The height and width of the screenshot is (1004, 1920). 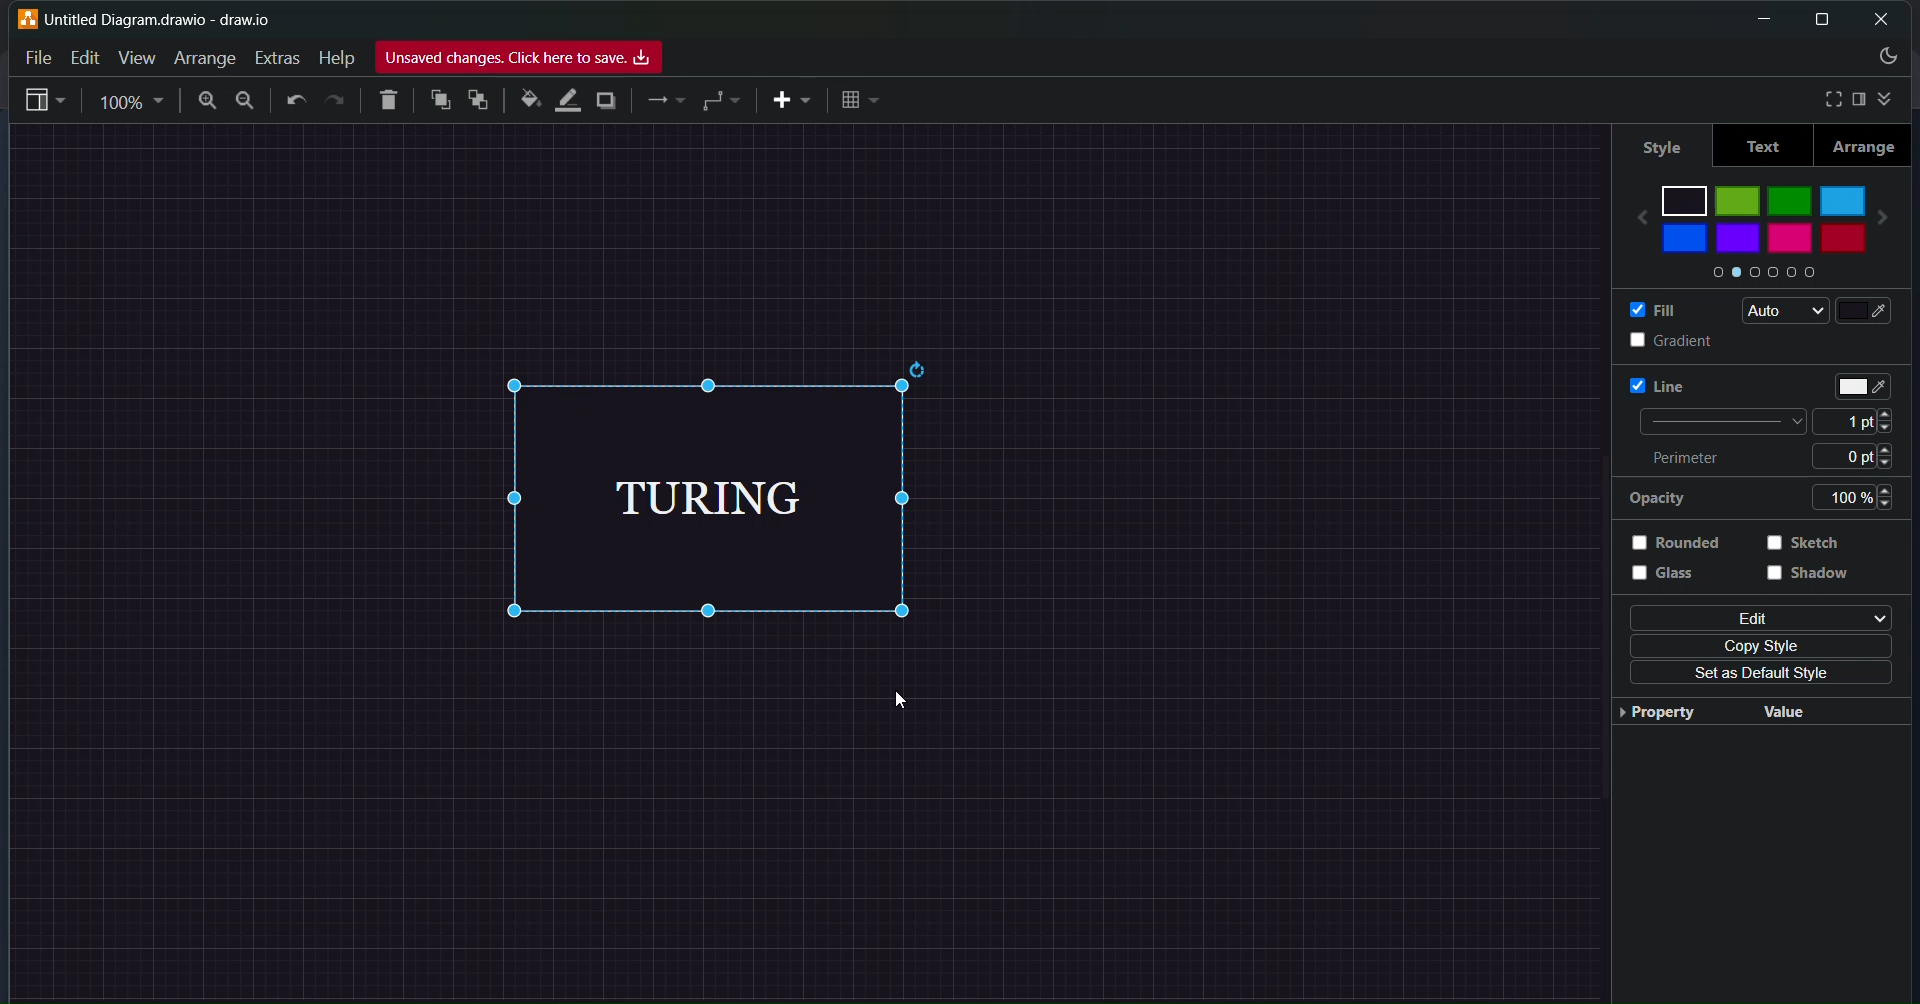 What do you see at coordinates (1684, 238) in the screenshot?
I see `blue` at bounding box center [1684, 238].